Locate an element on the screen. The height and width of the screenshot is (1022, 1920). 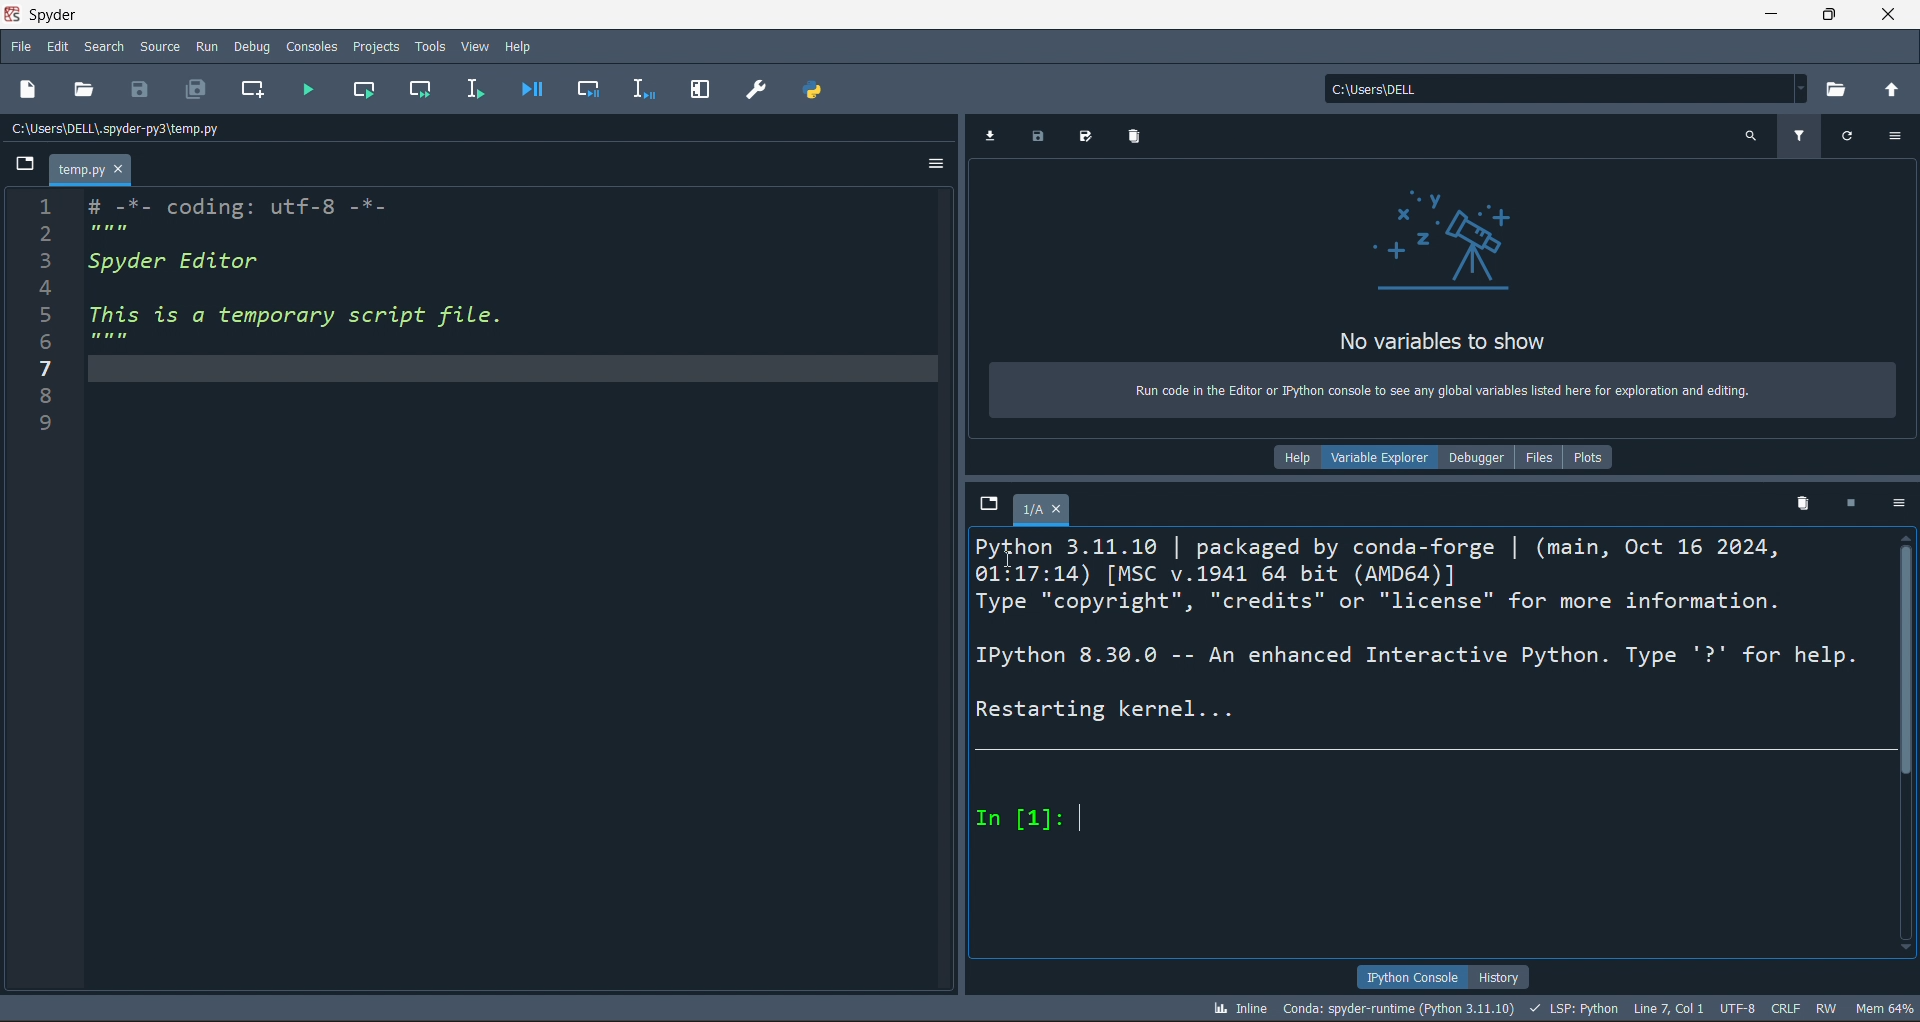
CONDA: SPYDER-RUNTIME (PYTHON 3.11.10) is located at coordinates (1398, 1007).